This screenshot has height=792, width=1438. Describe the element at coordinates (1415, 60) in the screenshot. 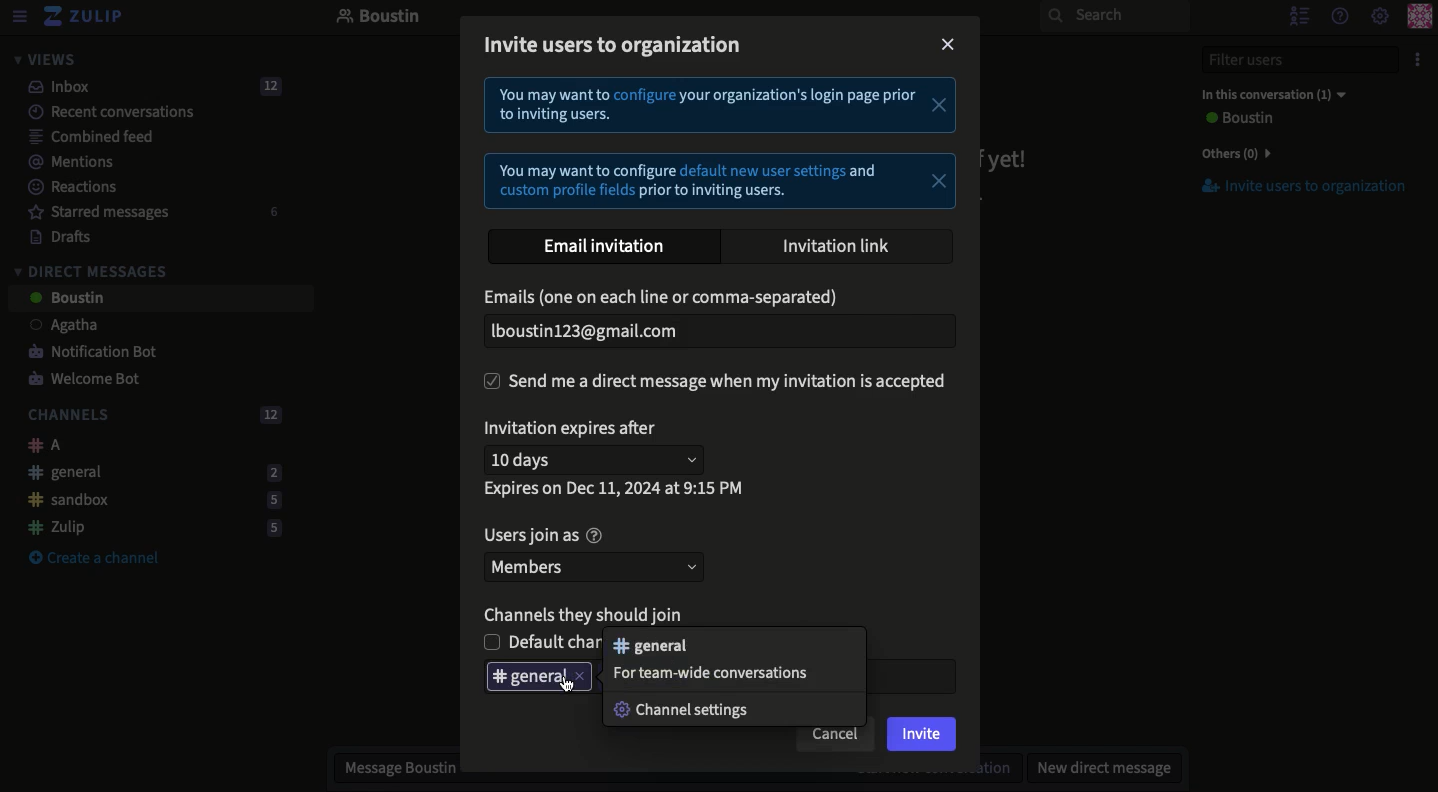

I see `Options` at that location.